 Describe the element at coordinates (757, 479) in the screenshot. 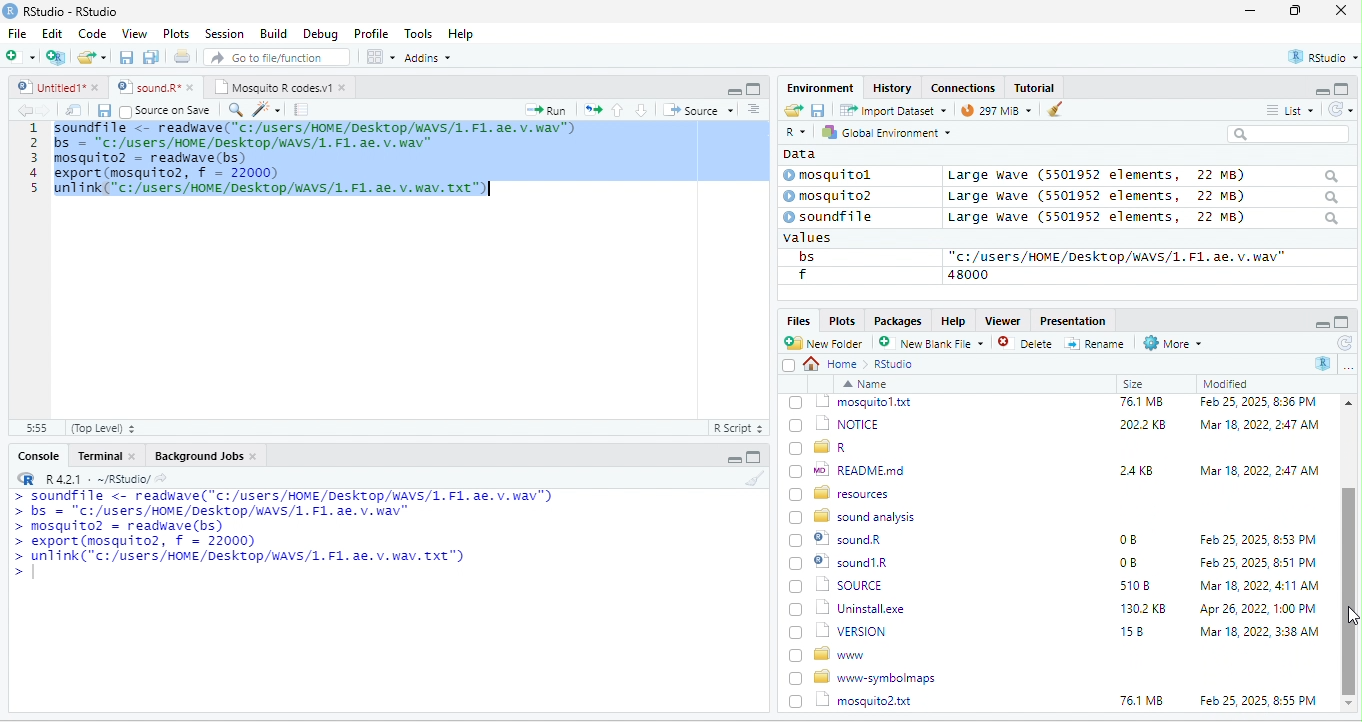

I see `brush` at that location.